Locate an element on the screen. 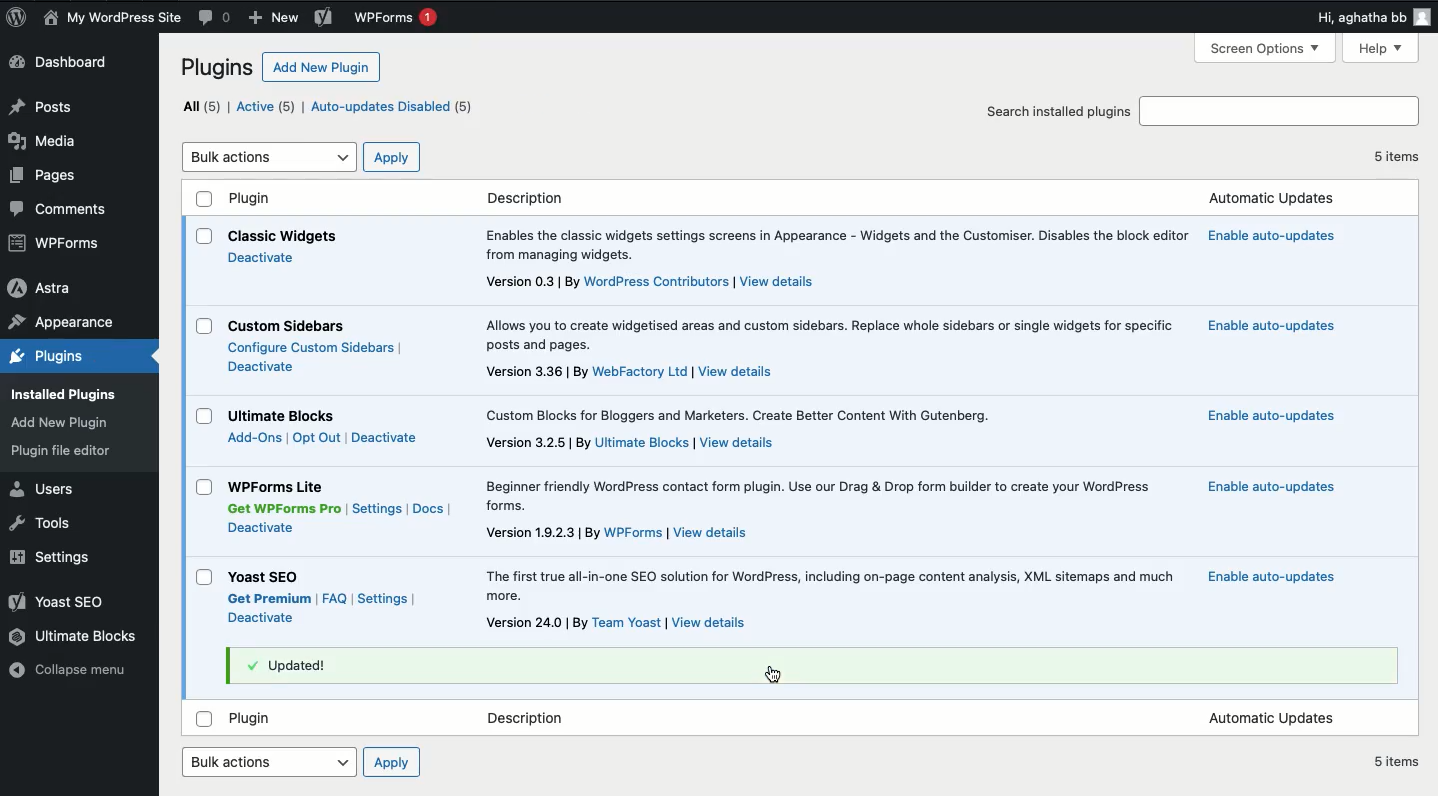 This screenshot has height=796, width=1438. Plugin is located at coordinates (270, 578).